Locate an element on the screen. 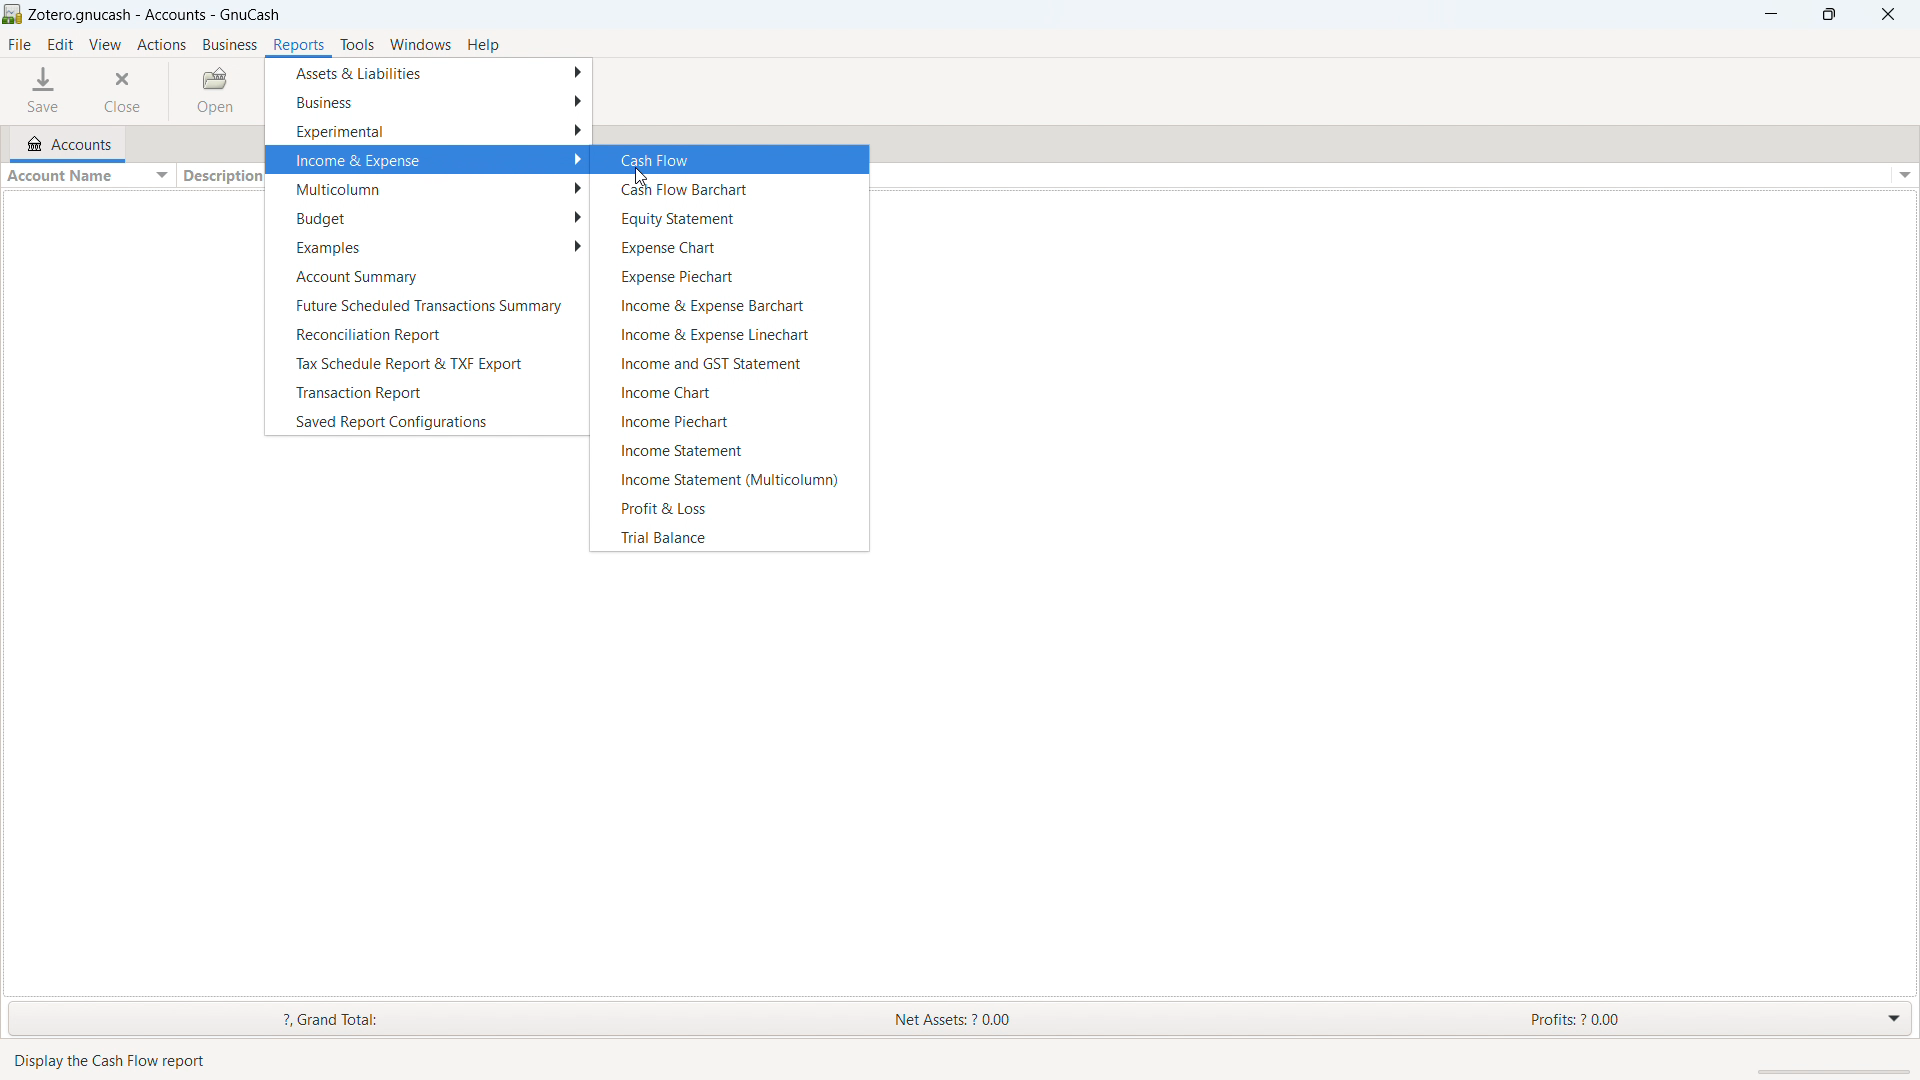 This screenshot has width=1920, height=1080. income statement (multicolumn) is located at coordinates (728, 478).